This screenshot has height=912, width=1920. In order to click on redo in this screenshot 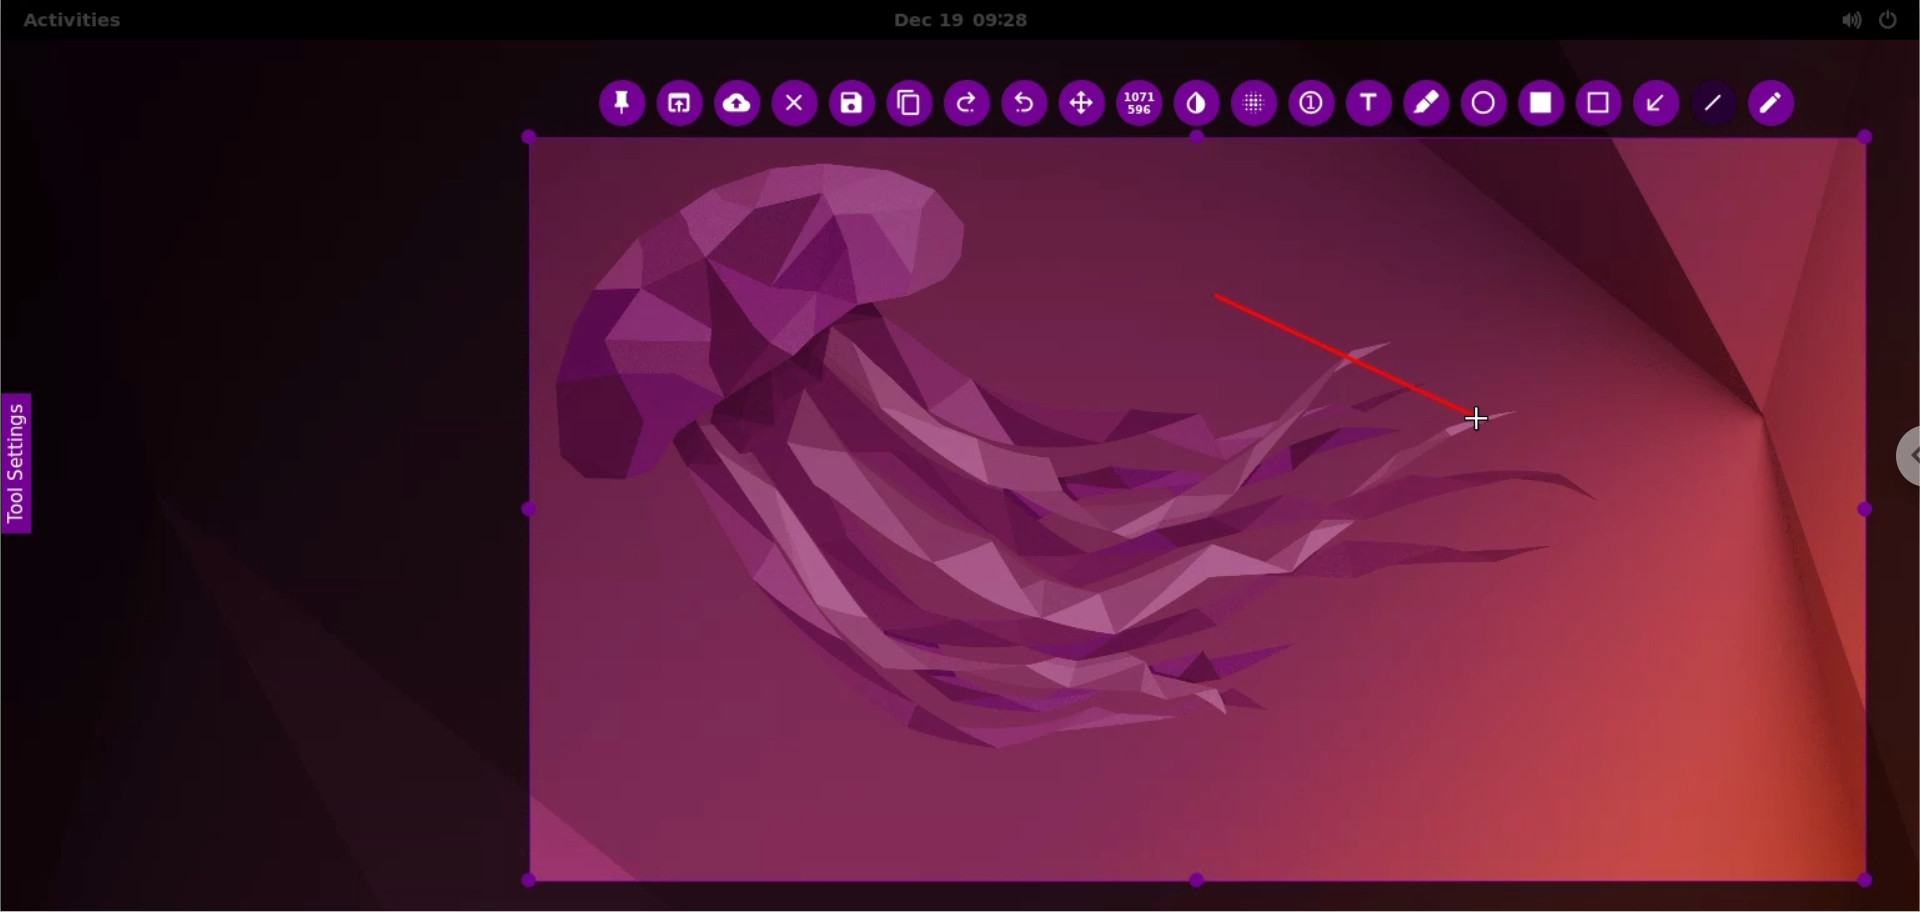, I will do `click(971, 104)`.